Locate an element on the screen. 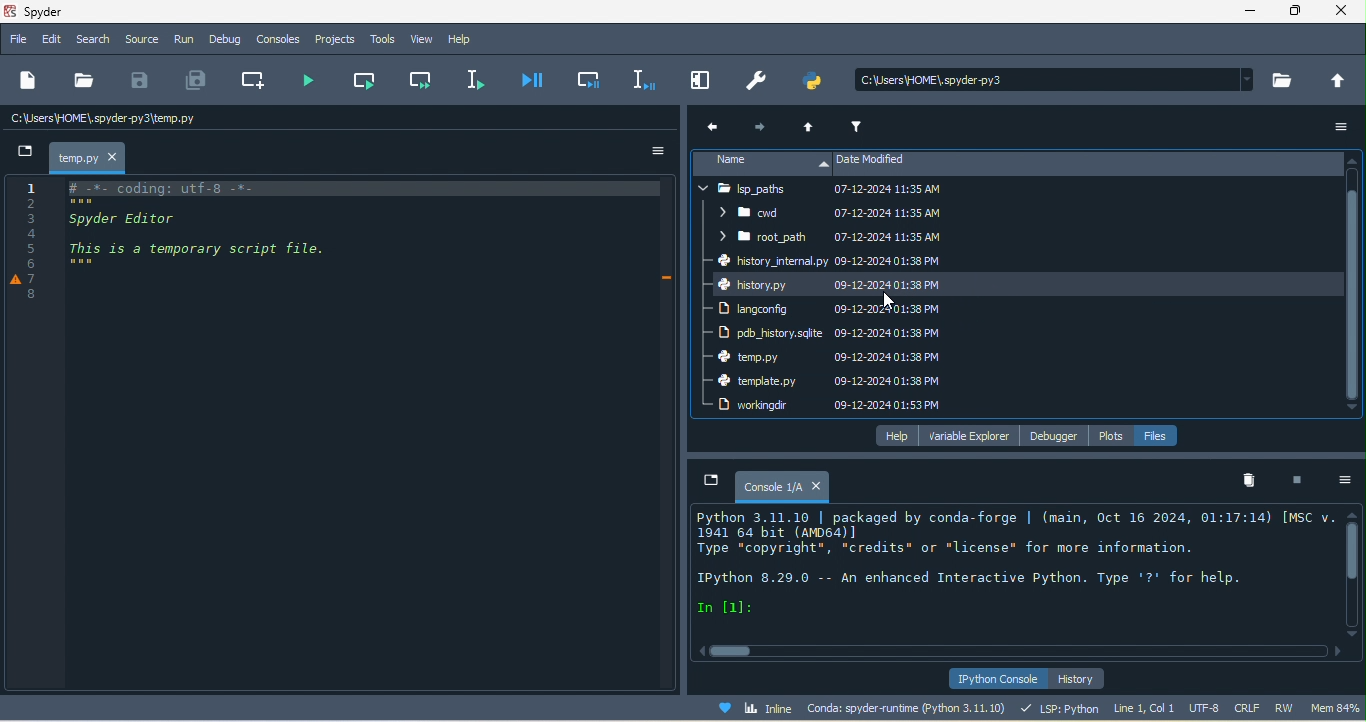 The height and width of the screenshot is (722, 1366). create new cell is located at coordinates (251, 80).